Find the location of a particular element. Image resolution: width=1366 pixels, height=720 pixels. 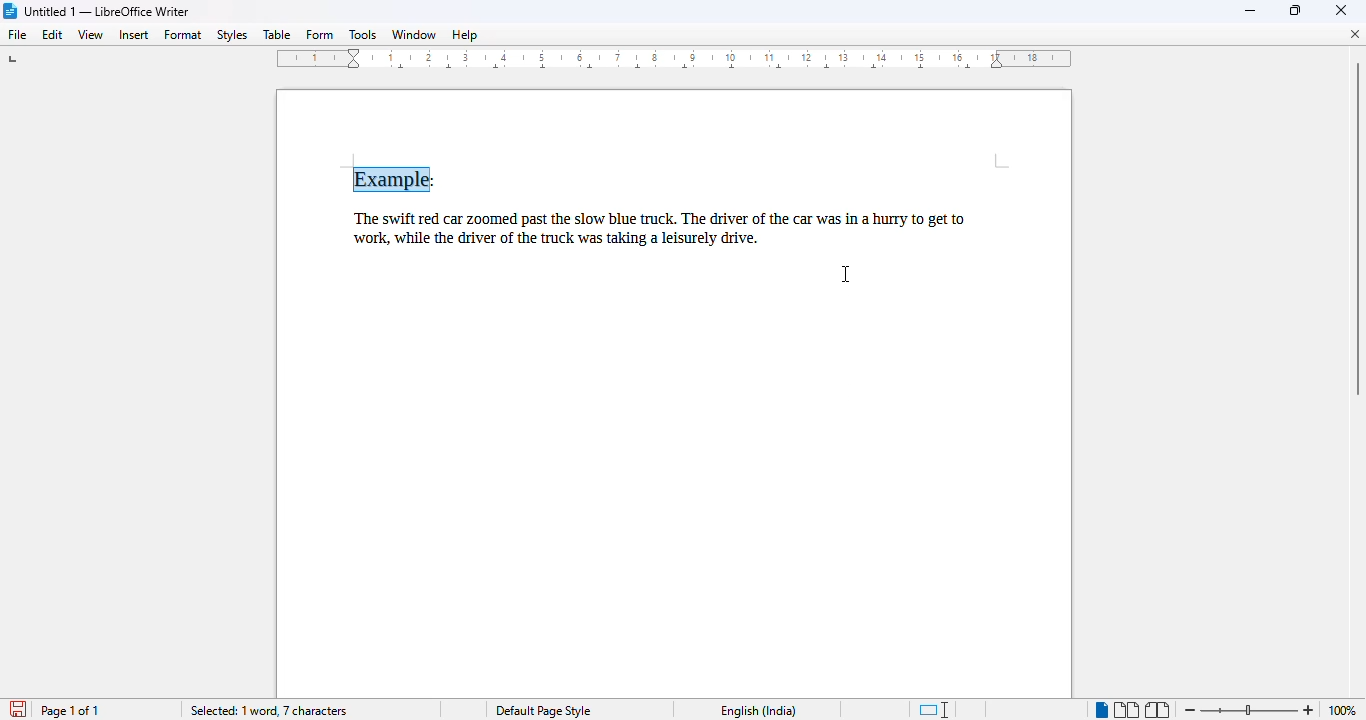

Default page style is located at coordinates (543, 711).